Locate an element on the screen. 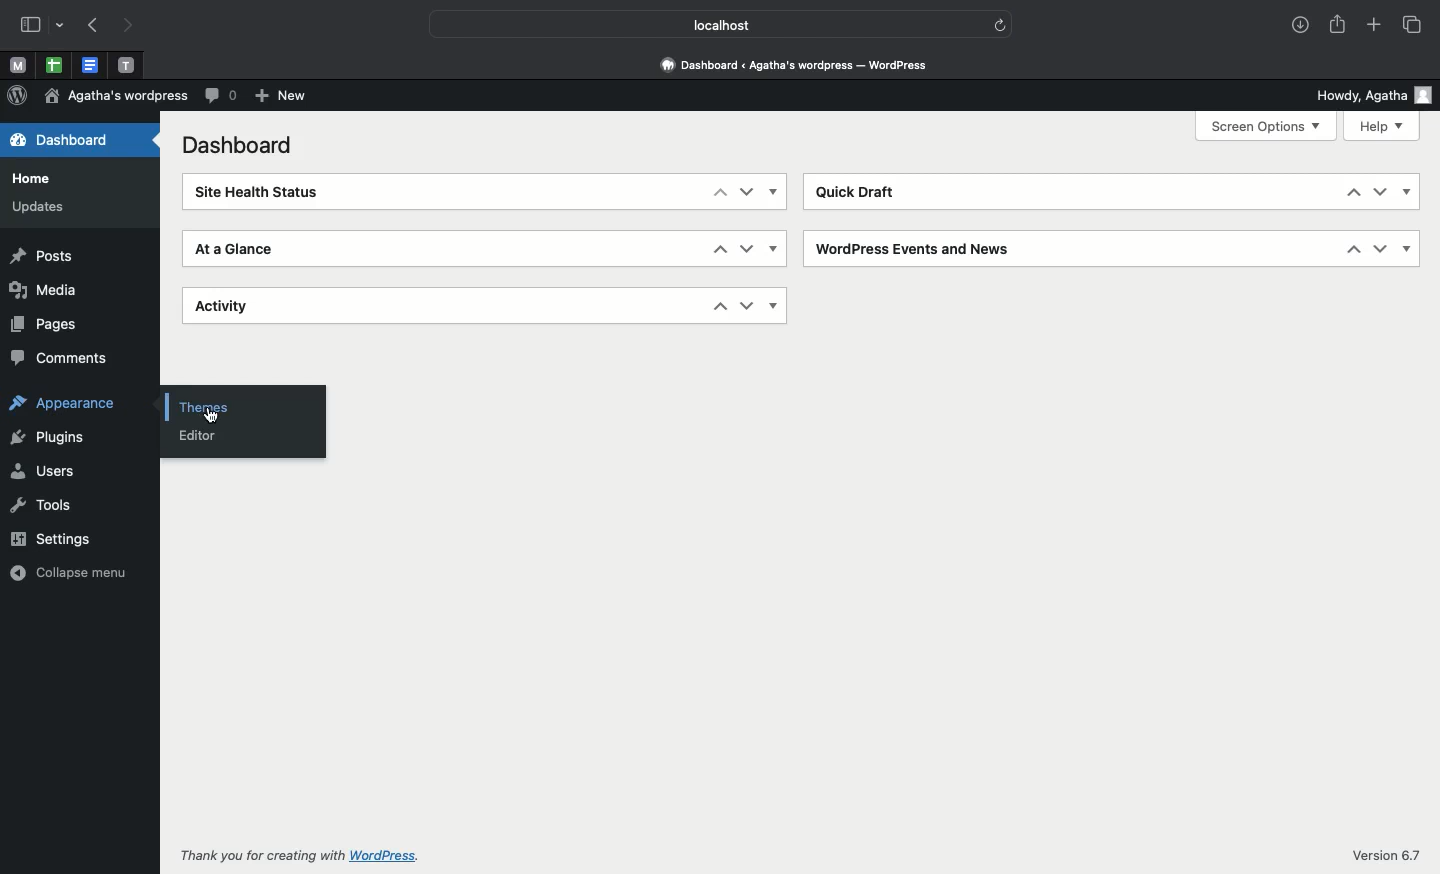 This screenshot has height=874, width=1440. Editor is located at coordinates (202, 437).